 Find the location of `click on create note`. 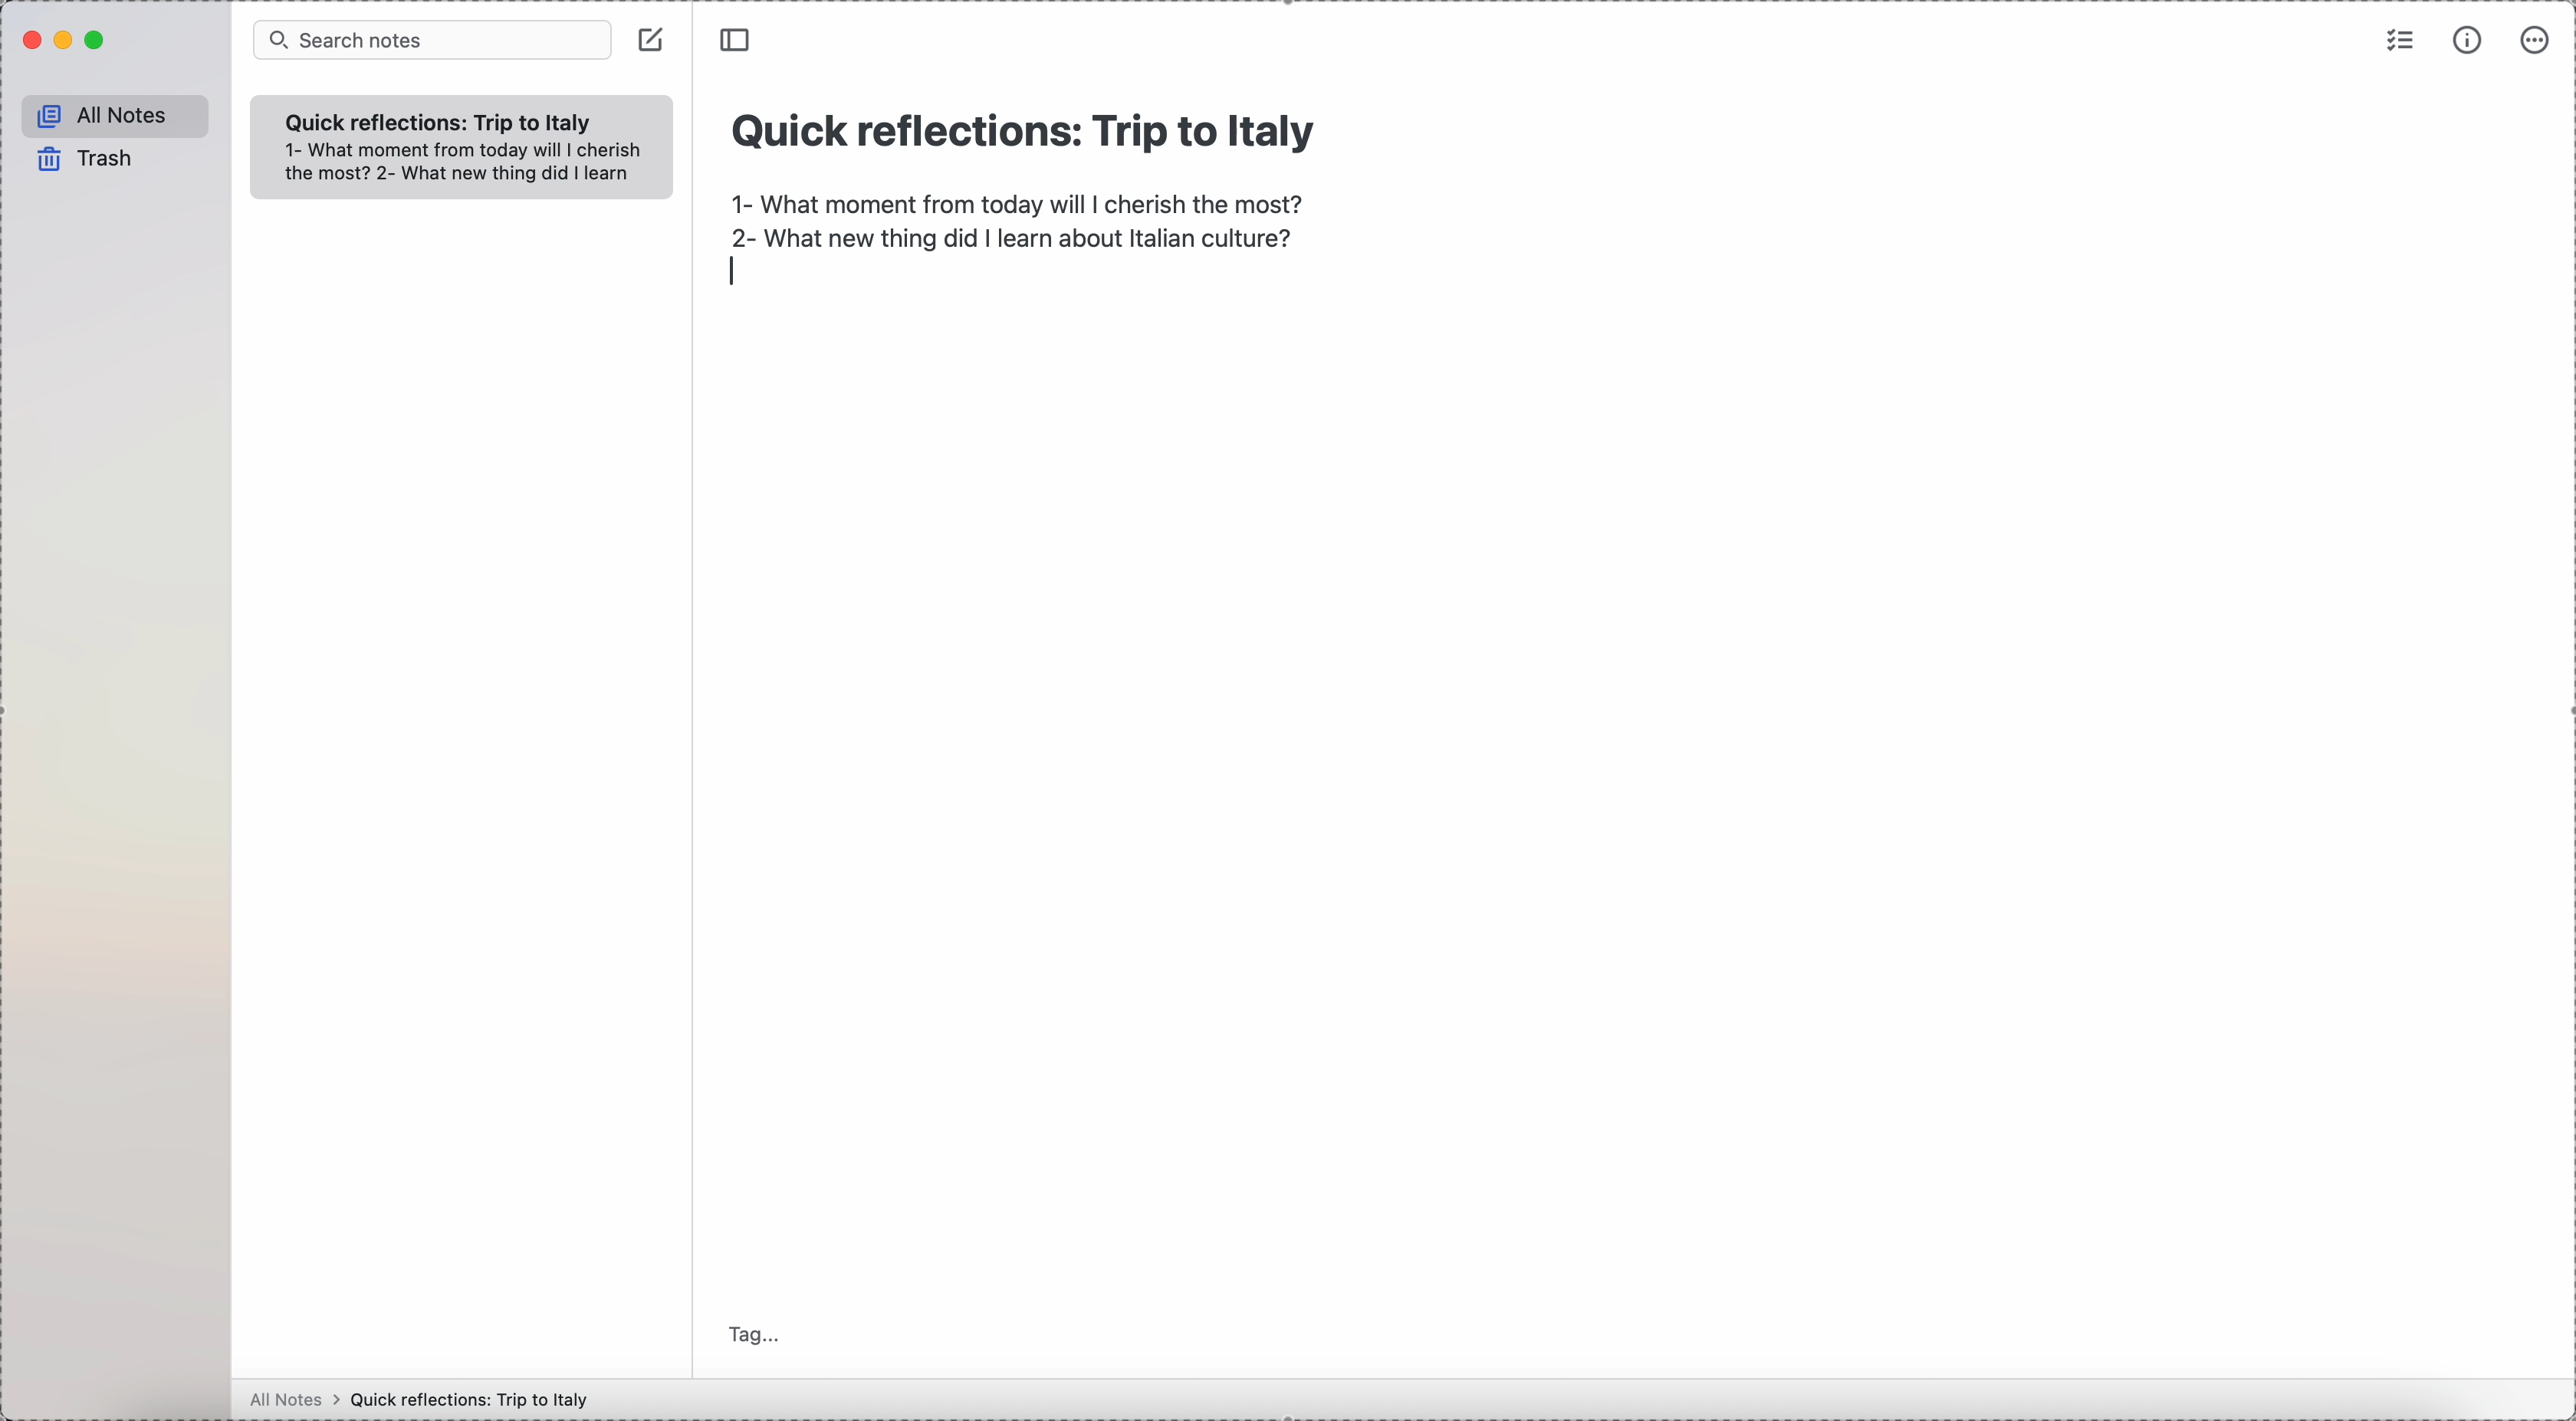

click on create note is located at coordinates (654, 41).